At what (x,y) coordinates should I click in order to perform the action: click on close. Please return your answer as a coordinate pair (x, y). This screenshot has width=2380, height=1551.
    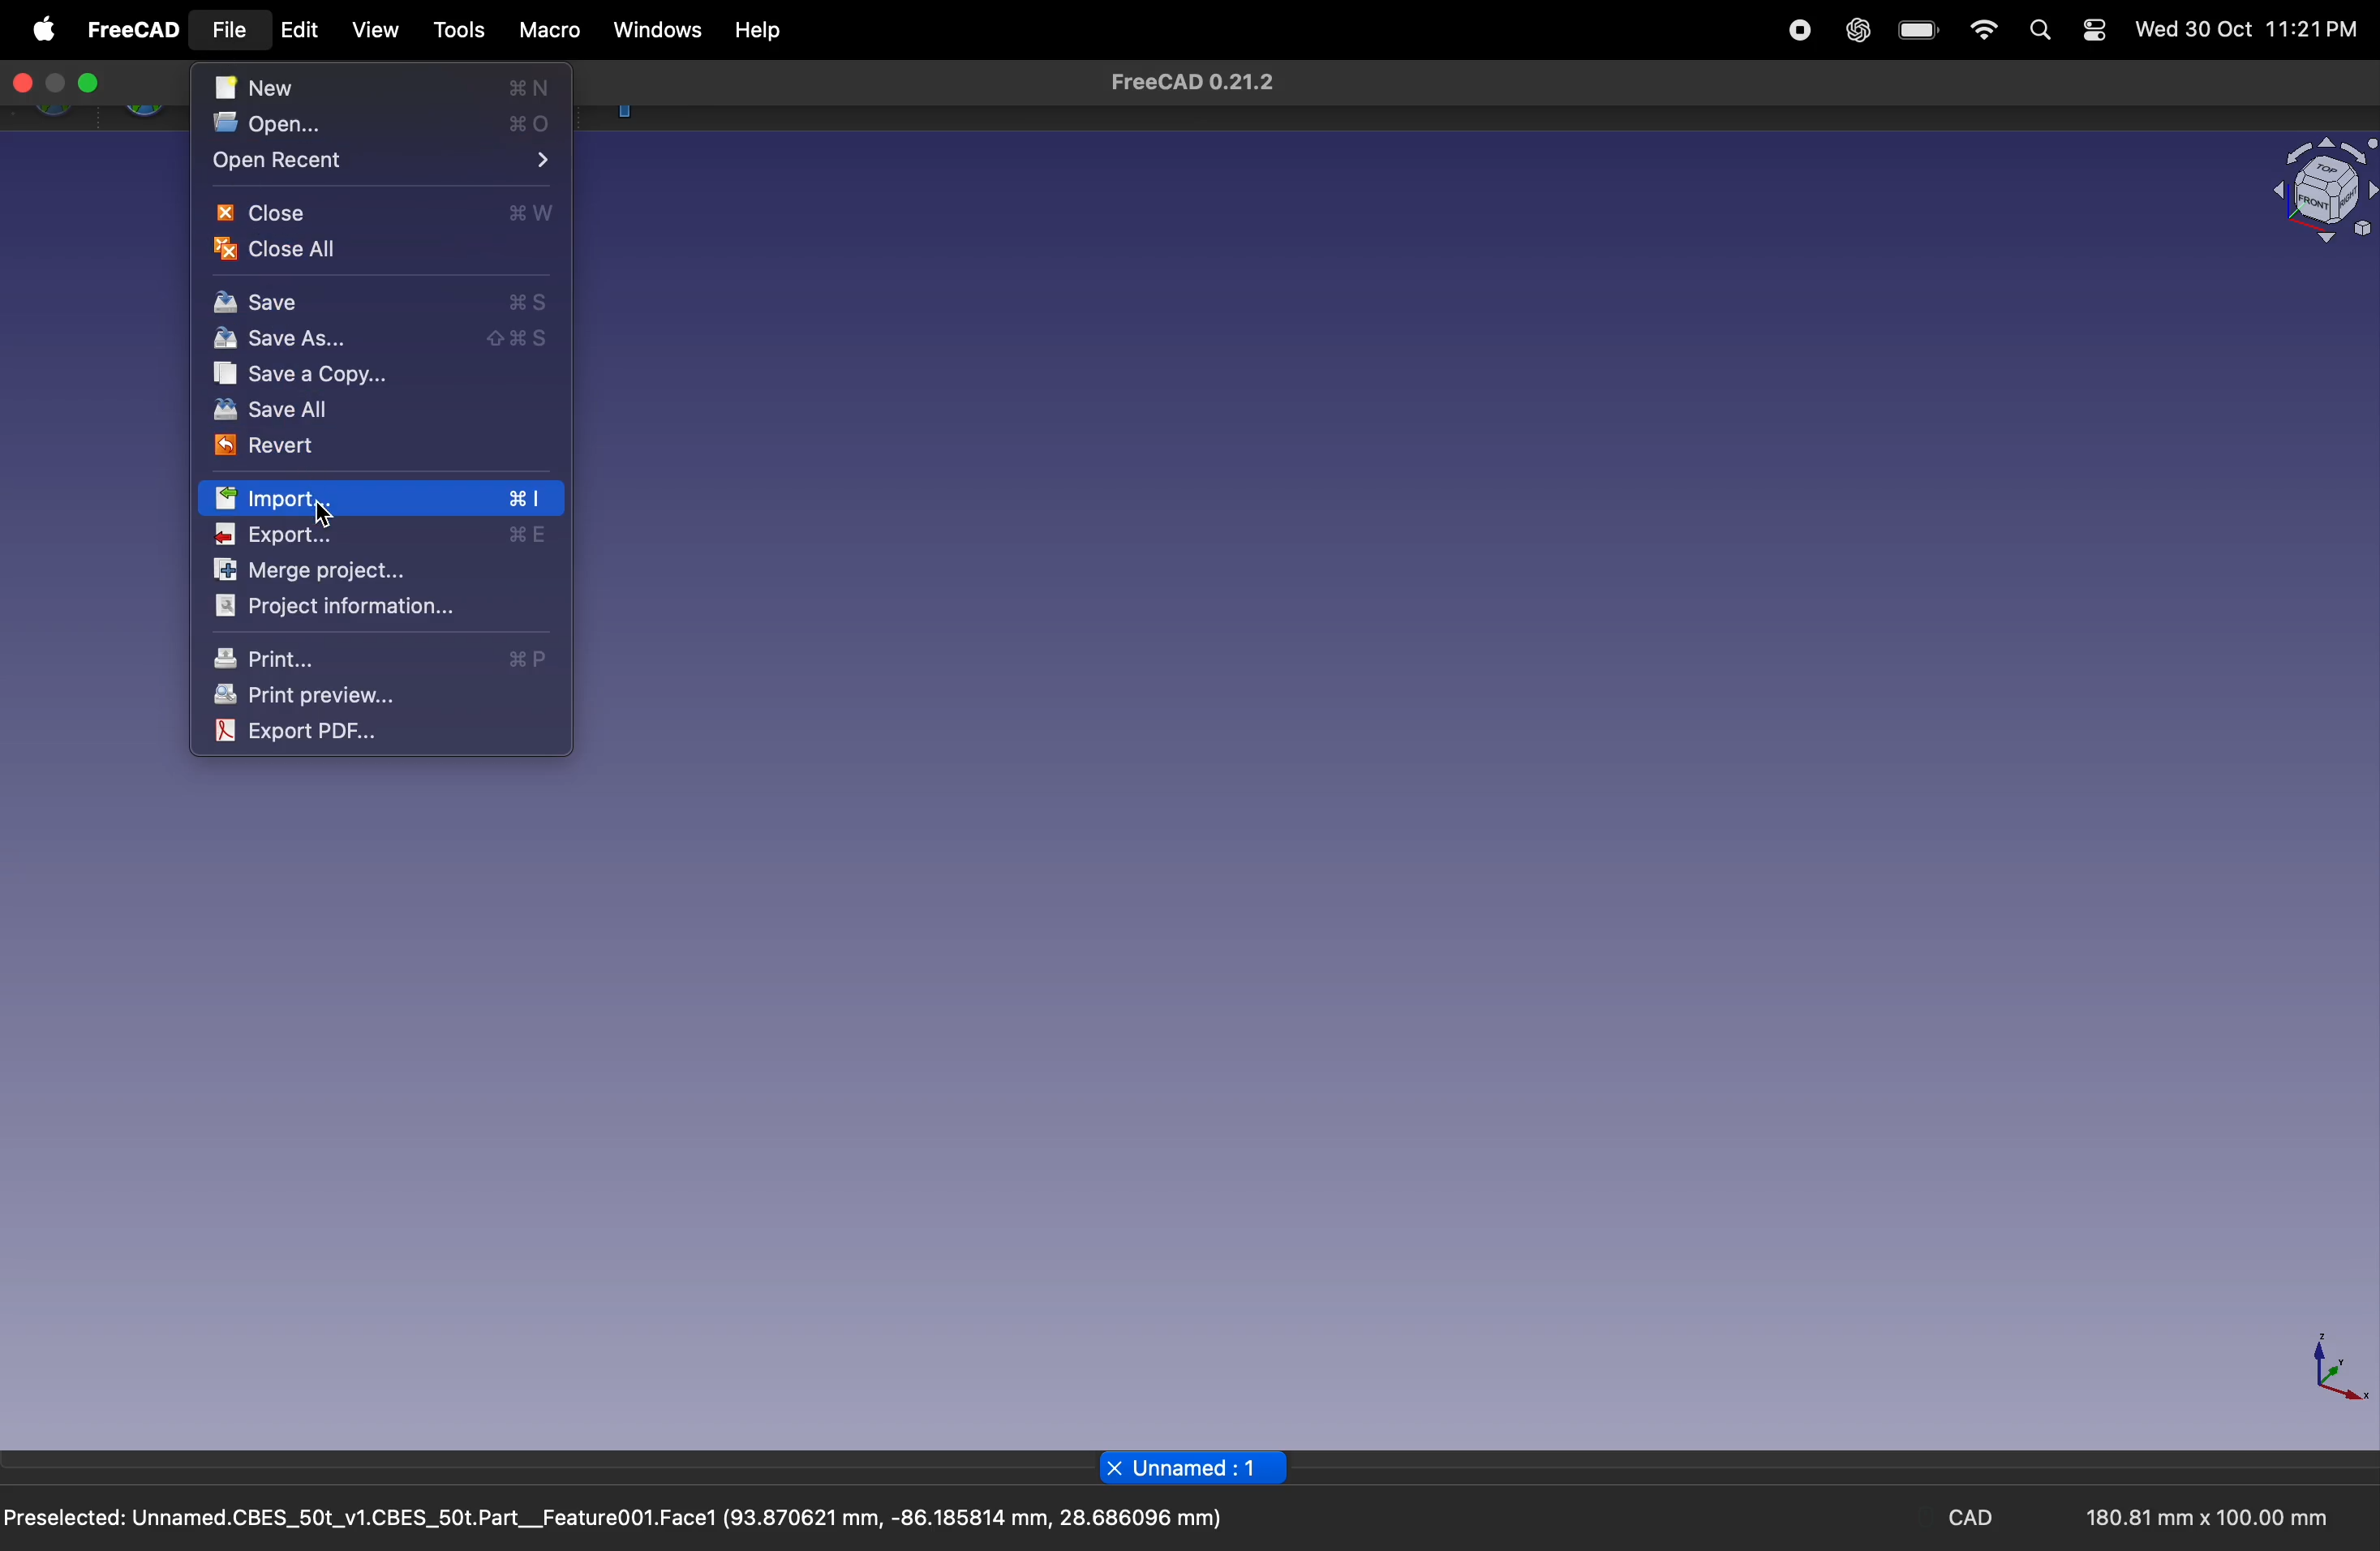
    Looking at the image, I should click on (23, 85).